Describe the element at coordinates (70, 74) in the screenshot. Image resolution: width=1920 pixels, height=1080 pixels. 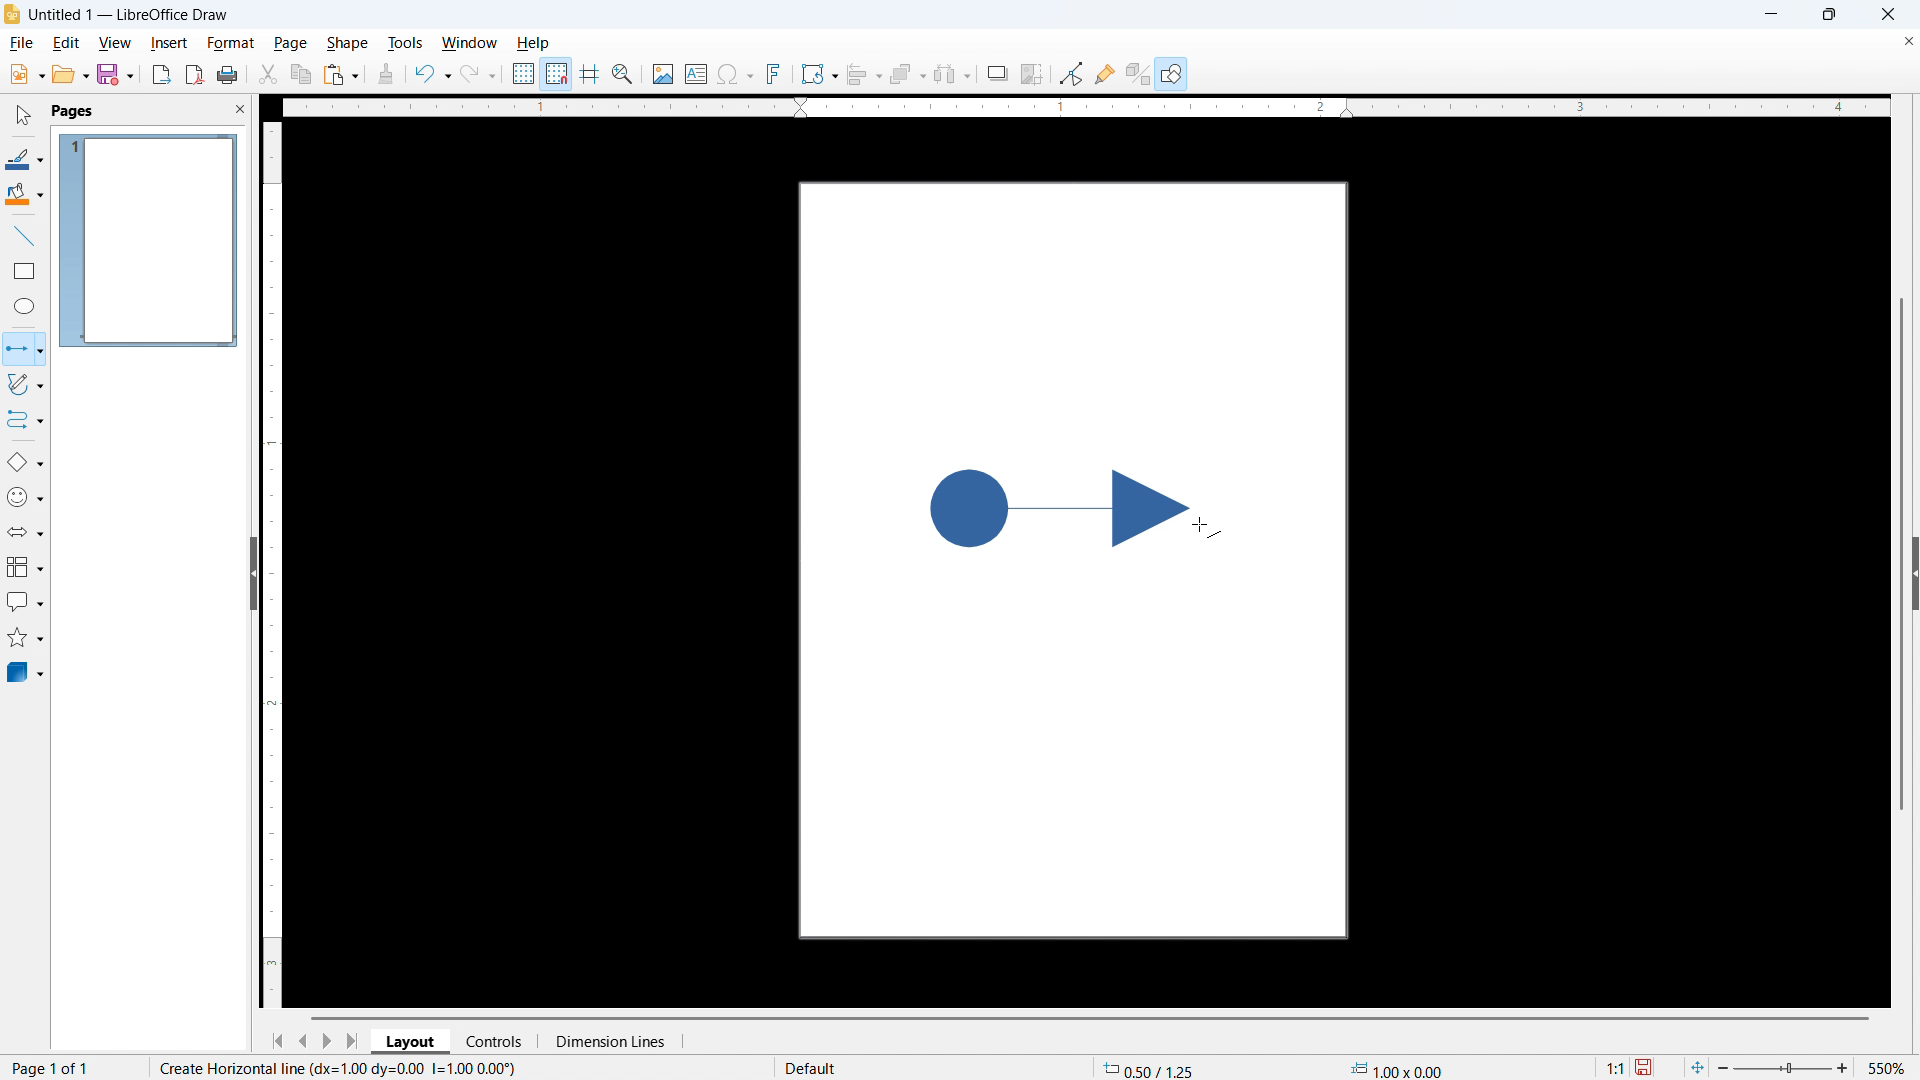
I see `open ` at that location.